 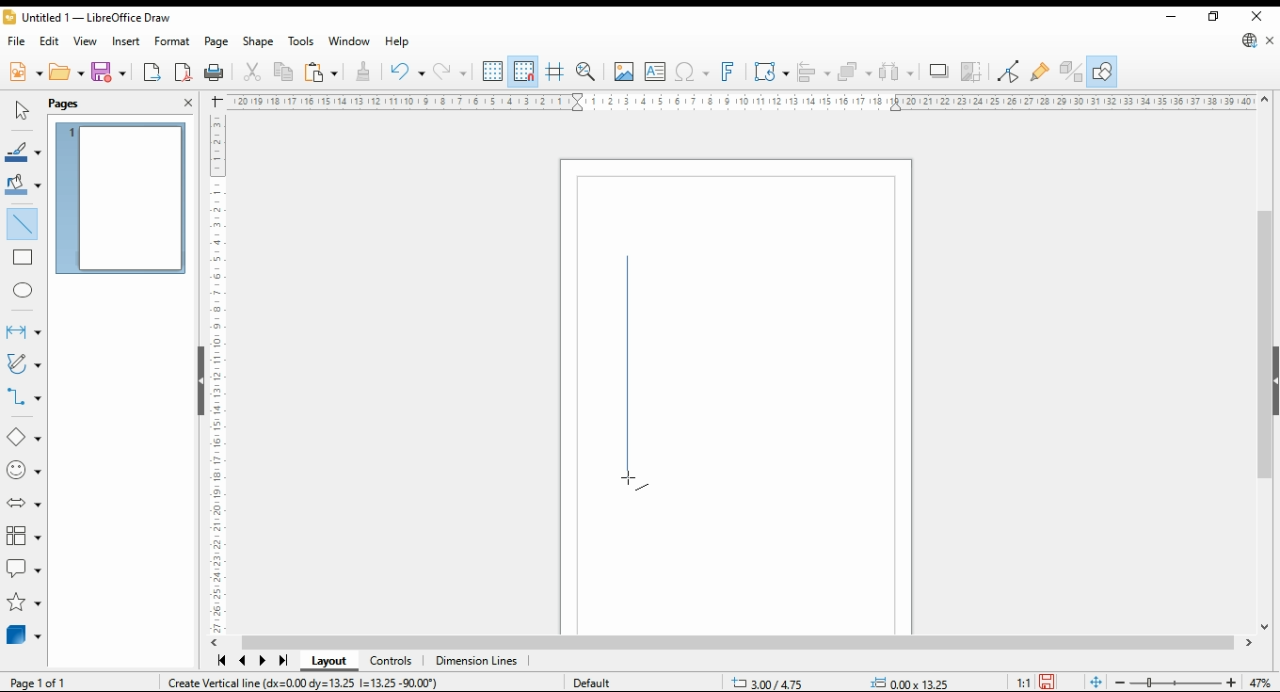 What do you see at coordinates (1254, 17) in the screenshot?
I see `close window` at bounding box center [1254, 17].